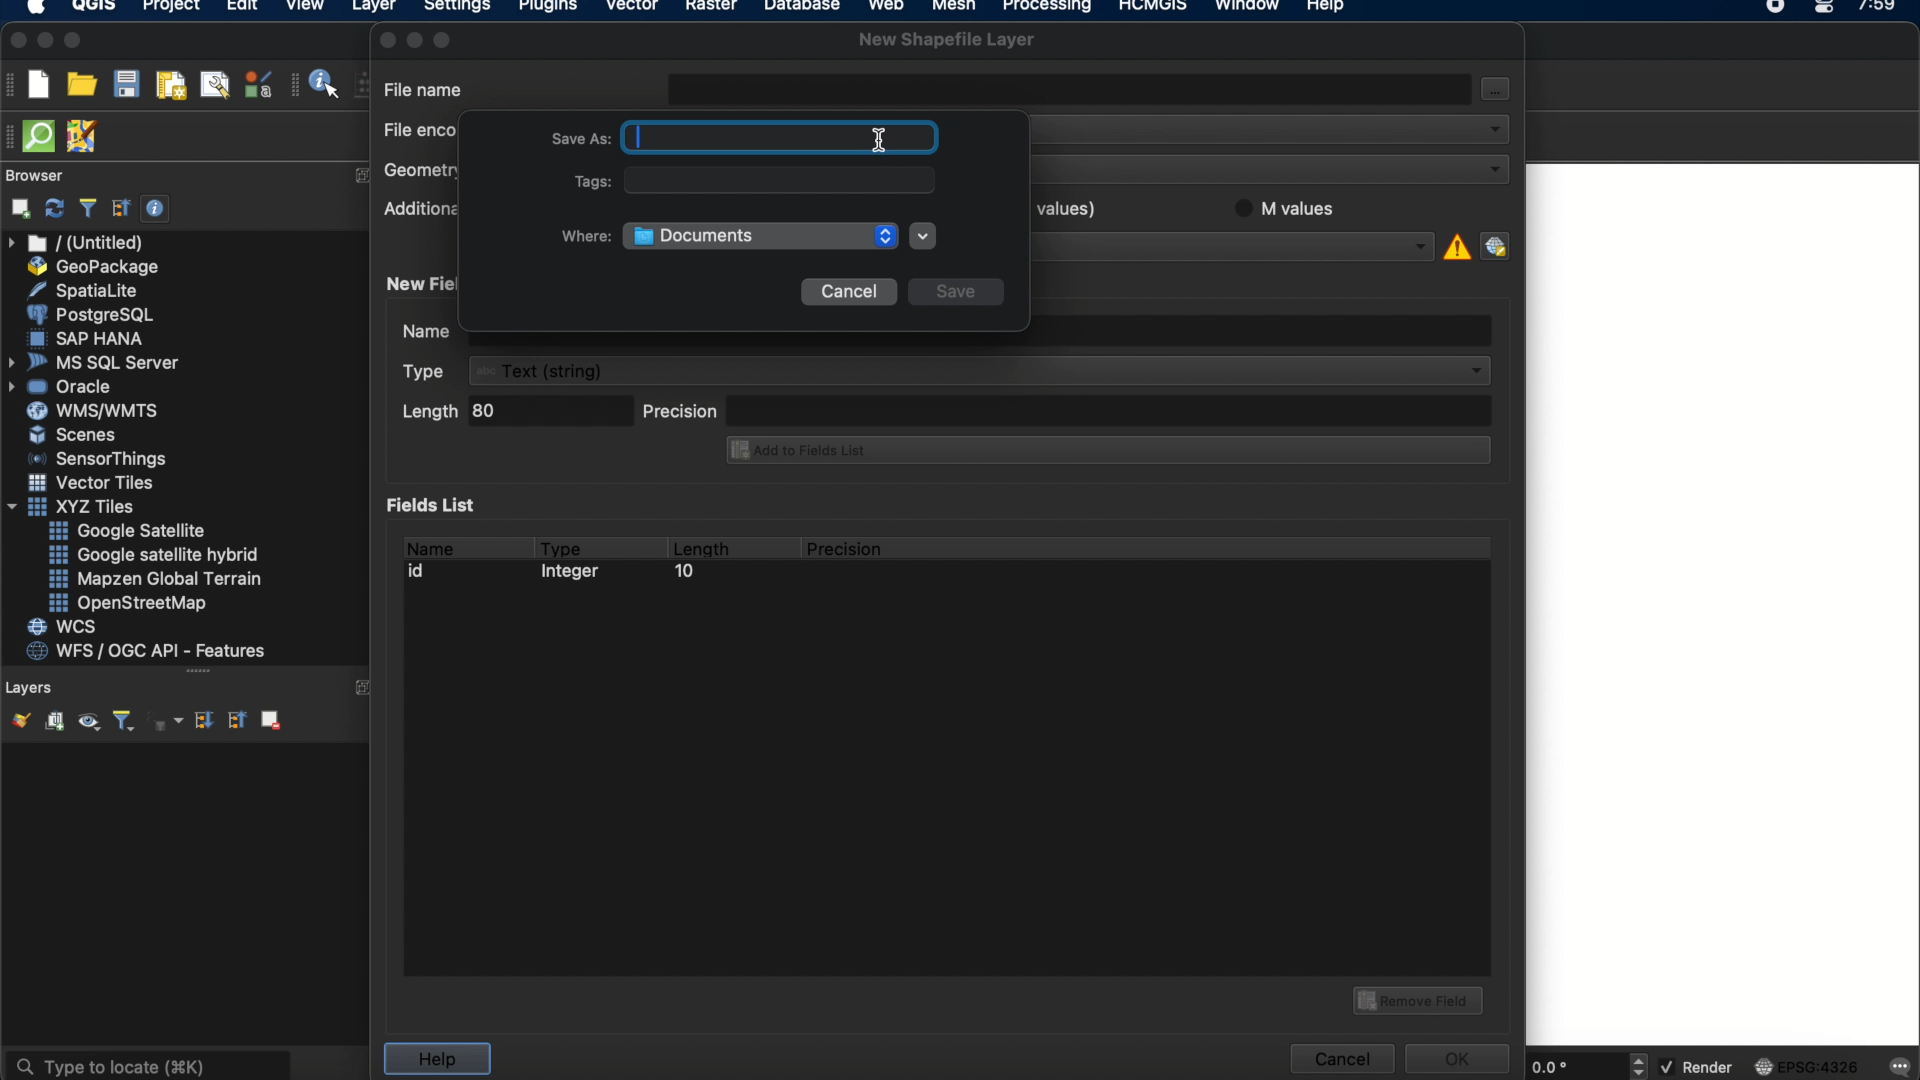 The height and width of the screenshot is (1080, 1920). I want to click on was/wmts, so click(95, 412).